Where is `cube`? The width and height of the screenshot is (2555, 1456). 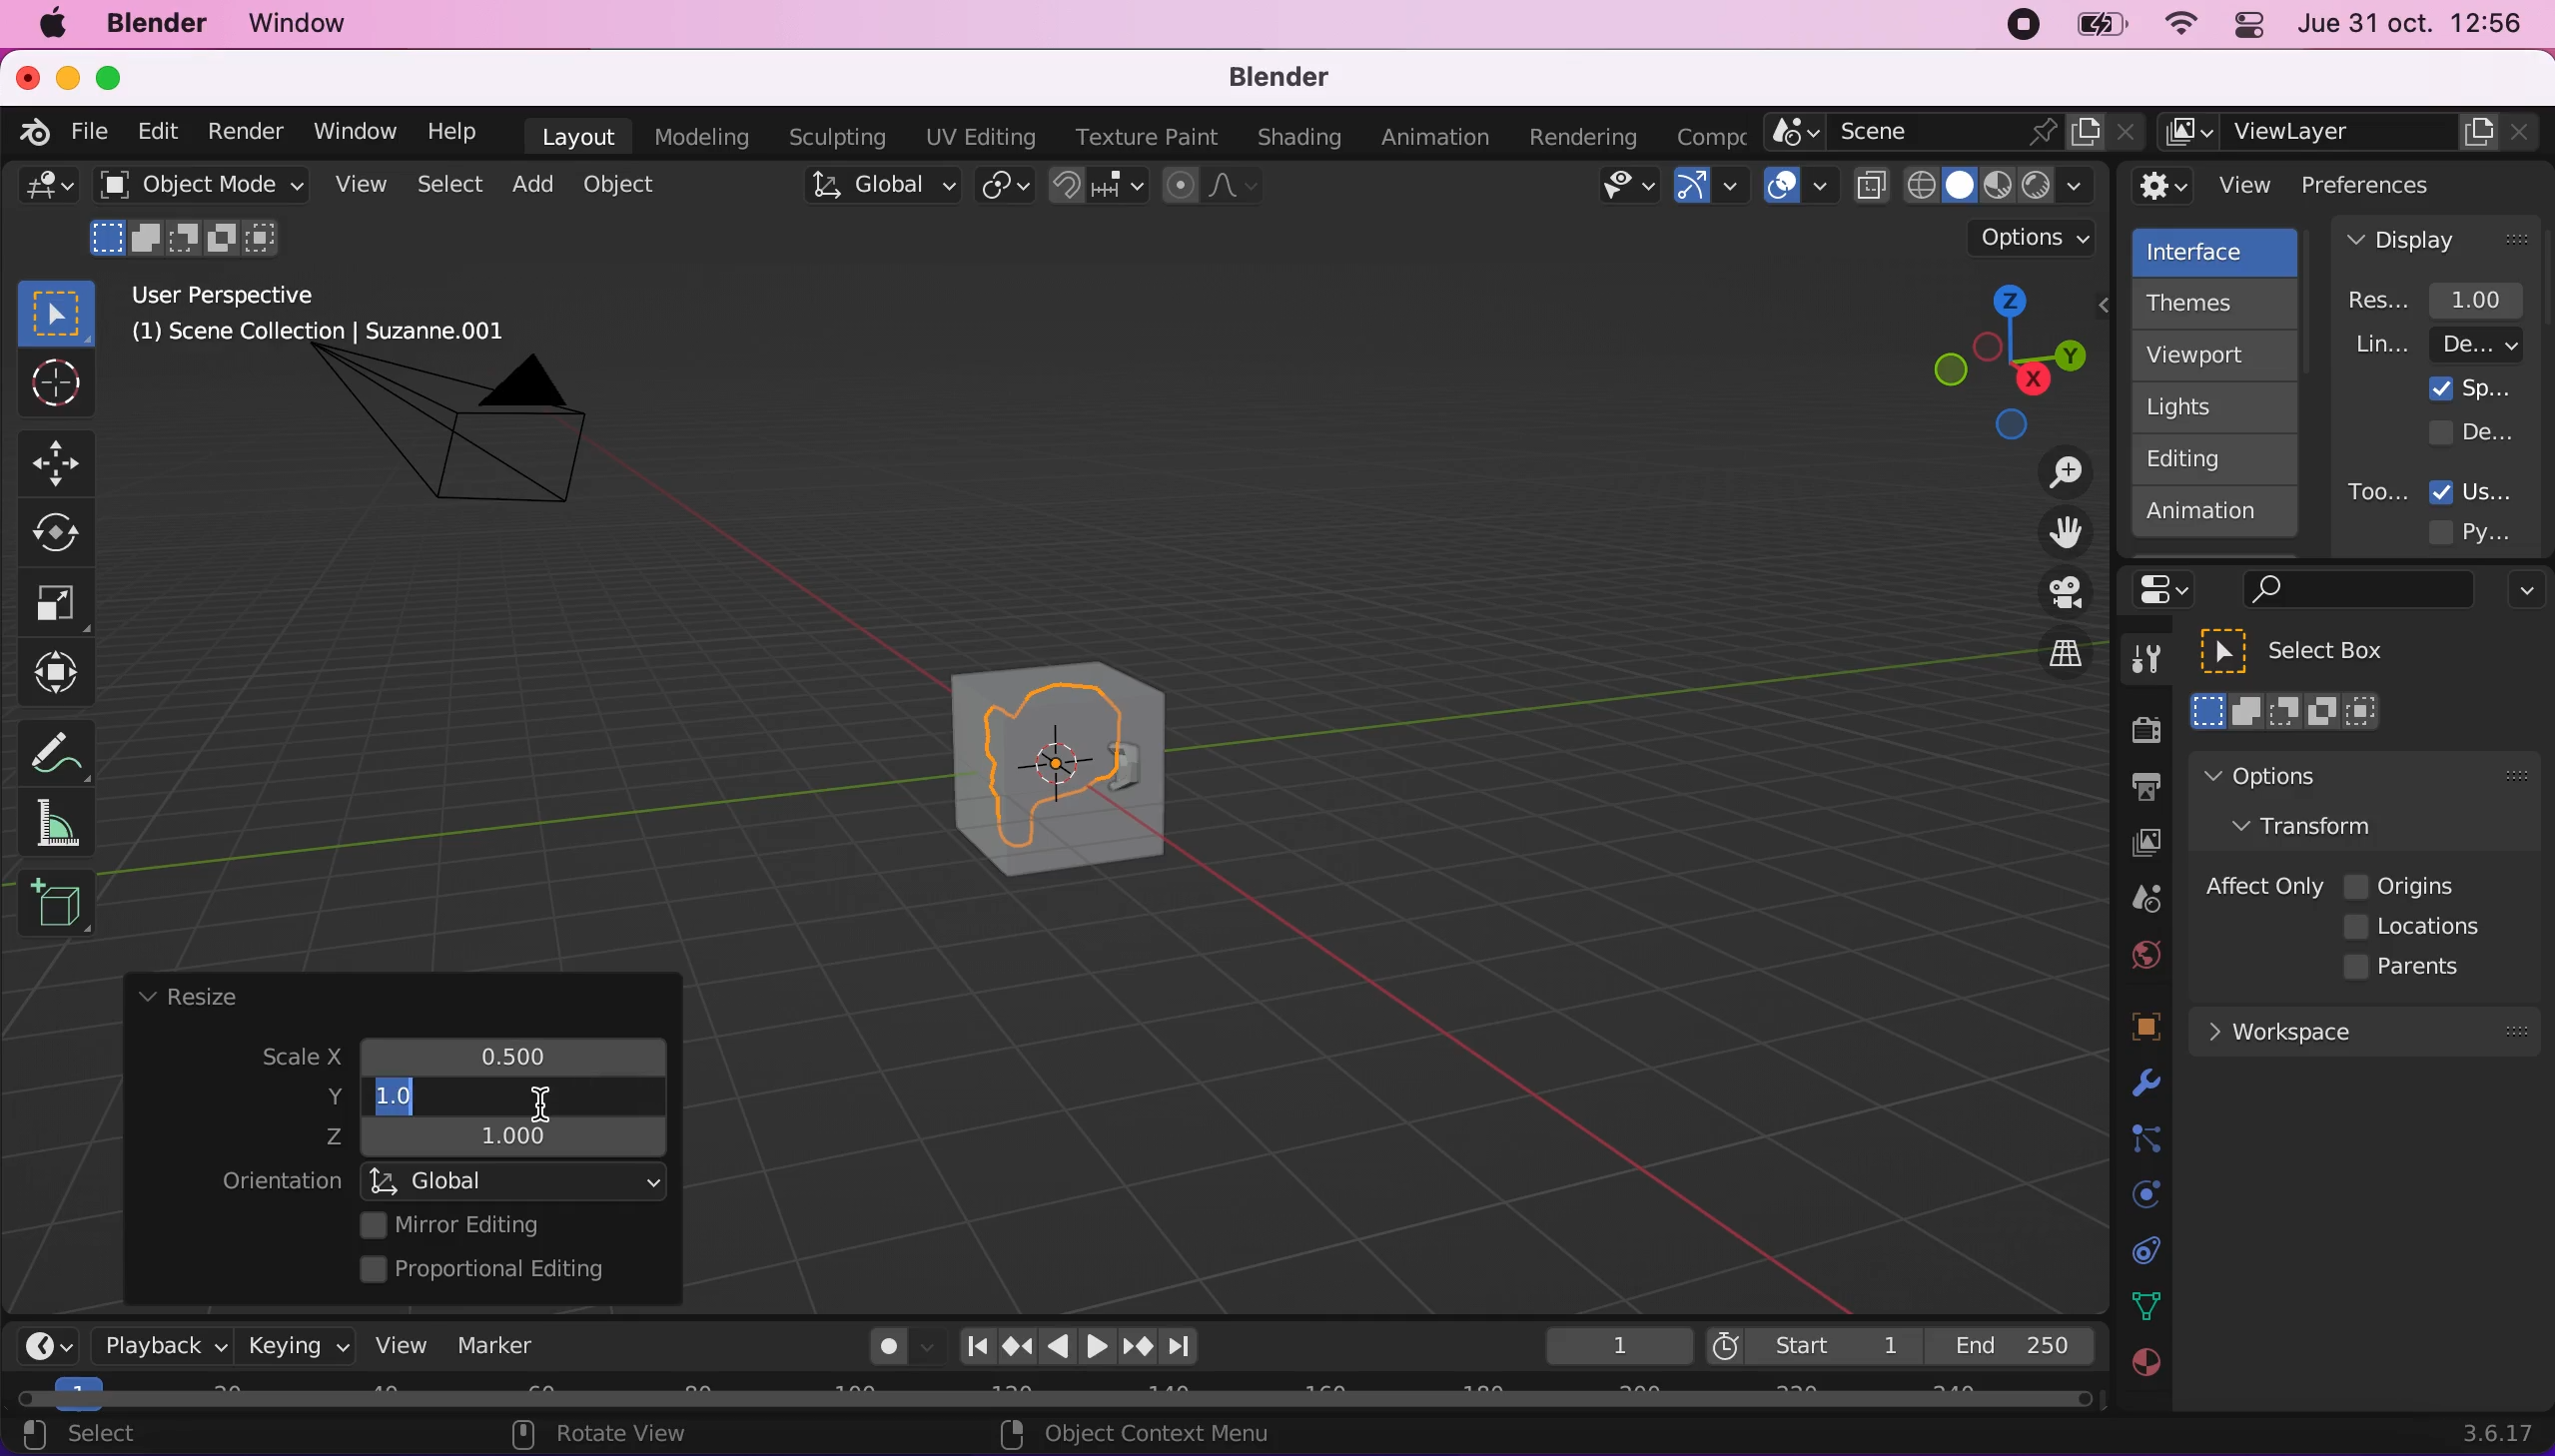
cube is located at coordinates (1061, 760).